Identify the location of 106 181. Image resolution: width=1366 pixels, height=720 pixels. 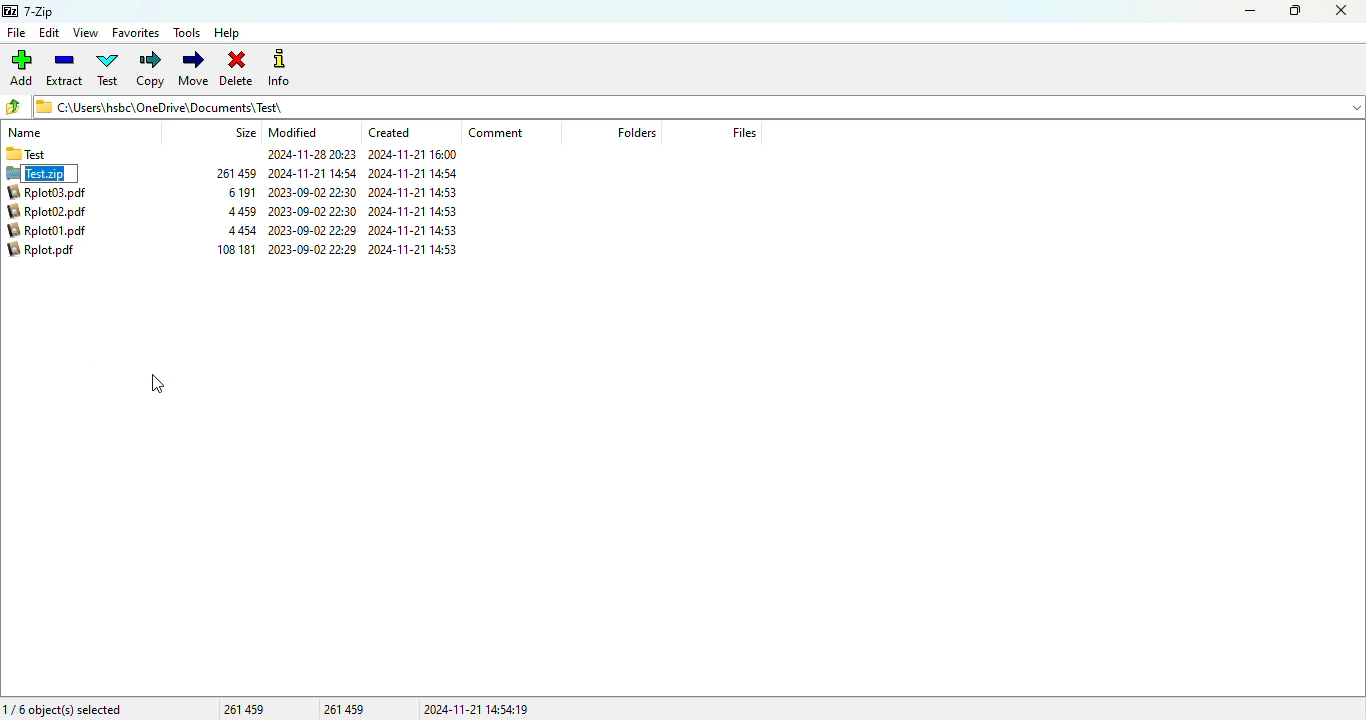
(238, 250).